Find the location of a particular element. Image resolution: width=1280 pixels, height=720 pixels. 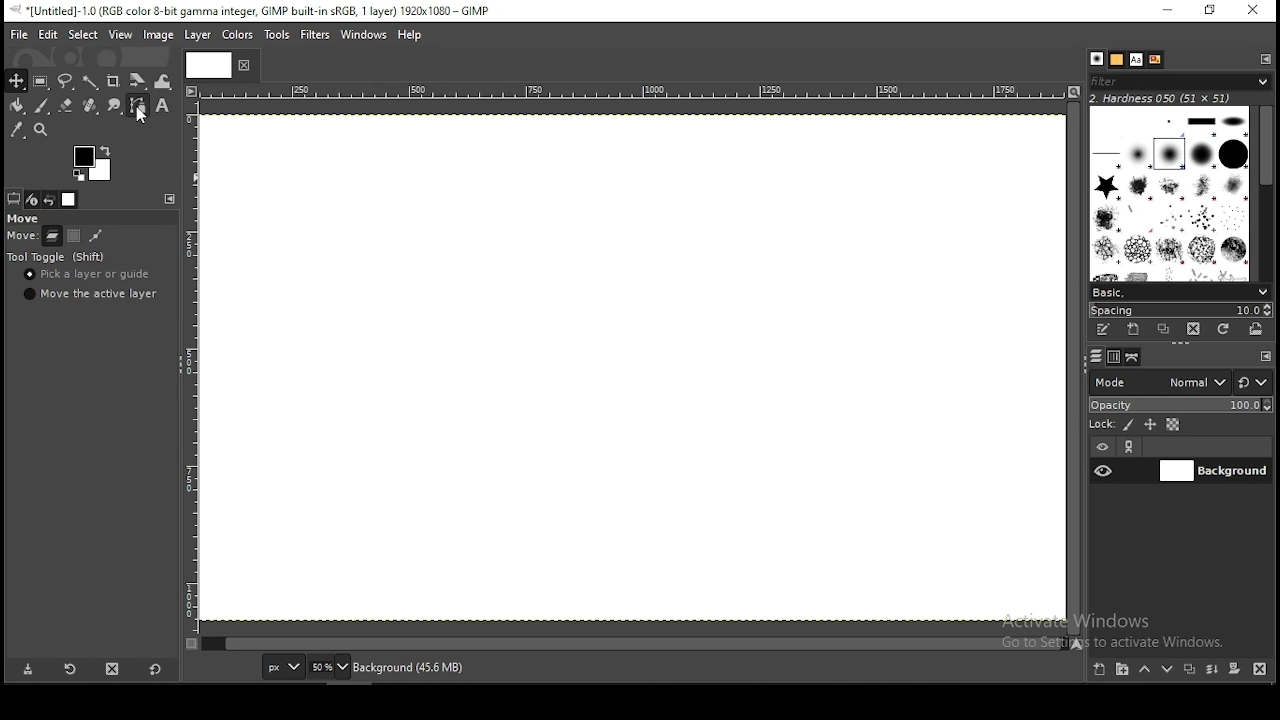

refresh brushes is located at coordinates (1223, 330).